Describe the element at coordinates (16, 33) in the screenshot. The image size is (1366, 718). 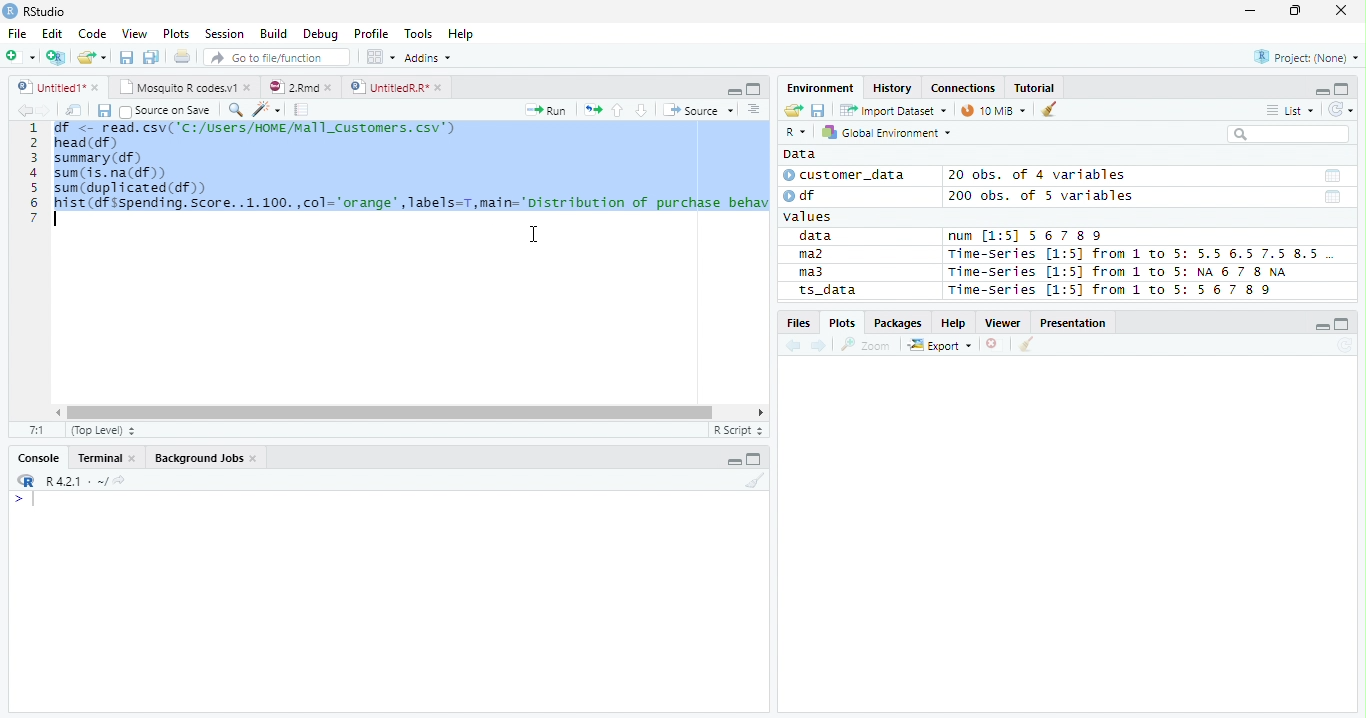
I see `File` at that location.